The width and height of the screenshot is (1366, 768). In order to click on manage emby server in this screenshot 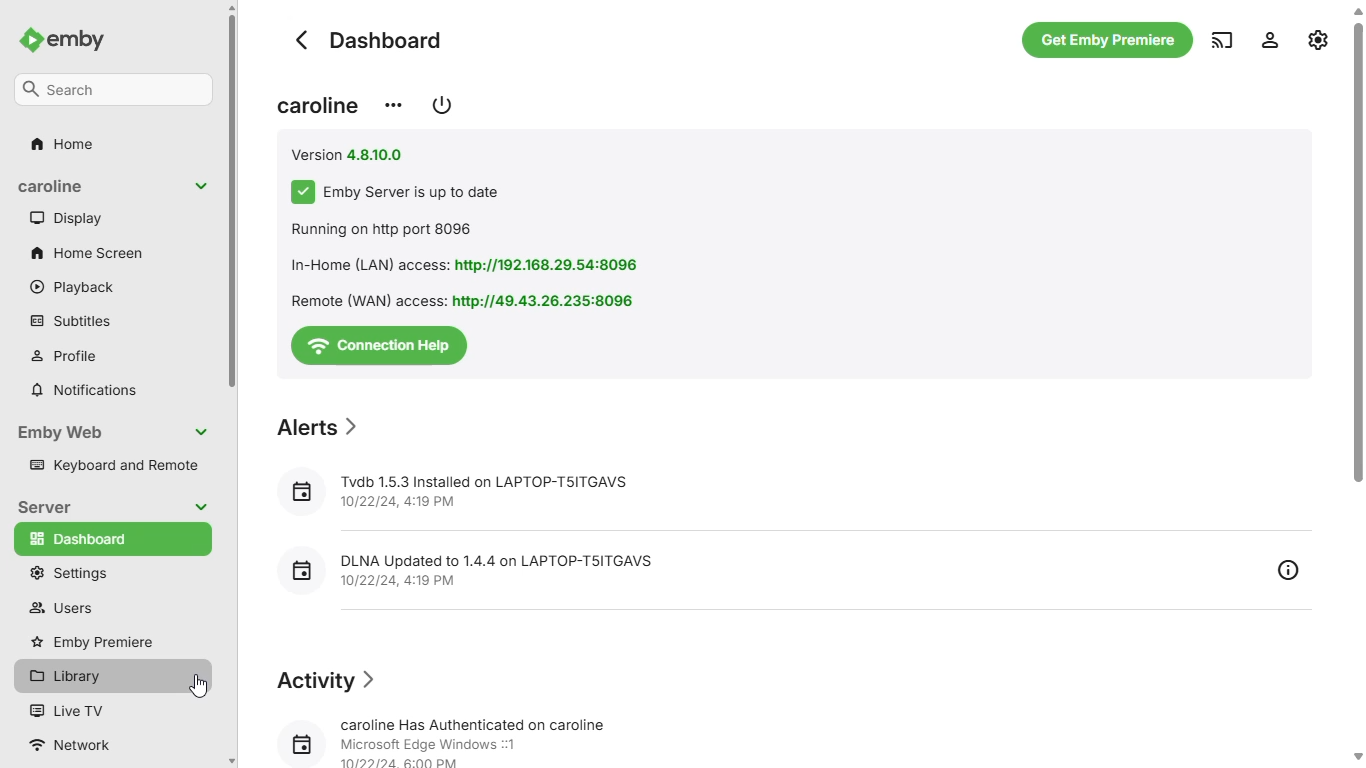, I will do `click(1270, 41)`.